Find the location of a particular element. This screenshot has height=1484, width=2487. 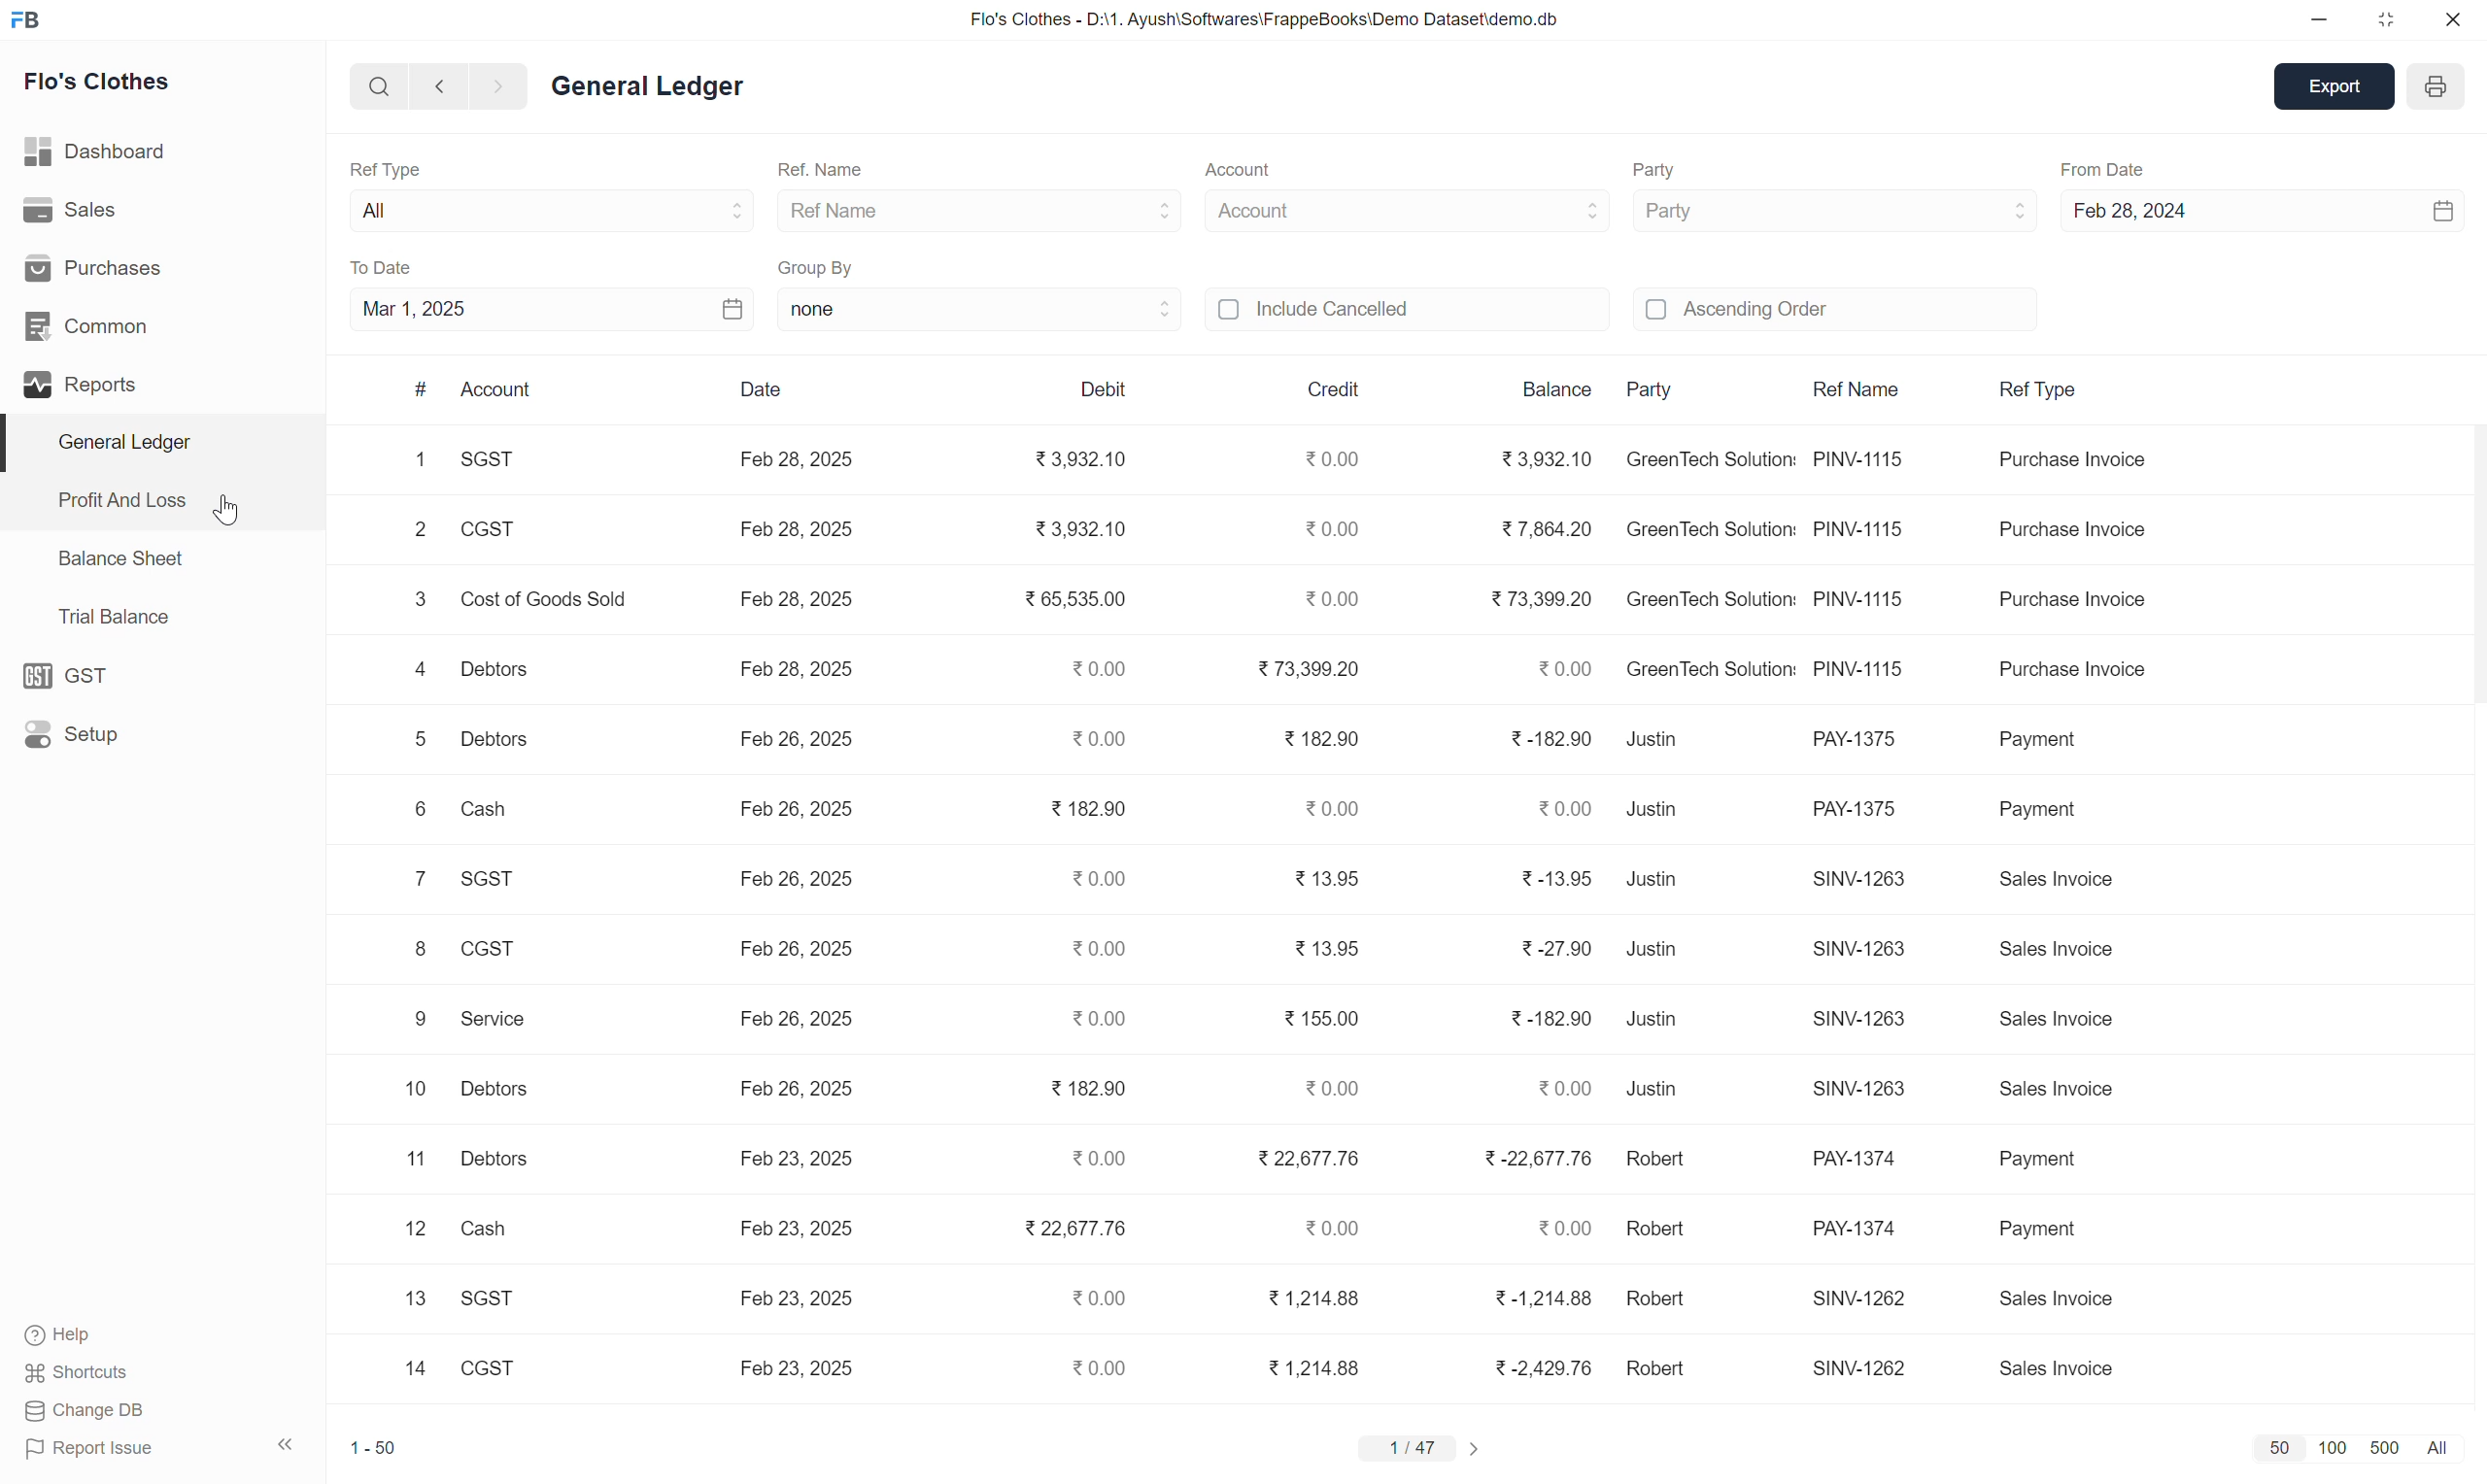

Balance is located at coordinates (1564, 395).